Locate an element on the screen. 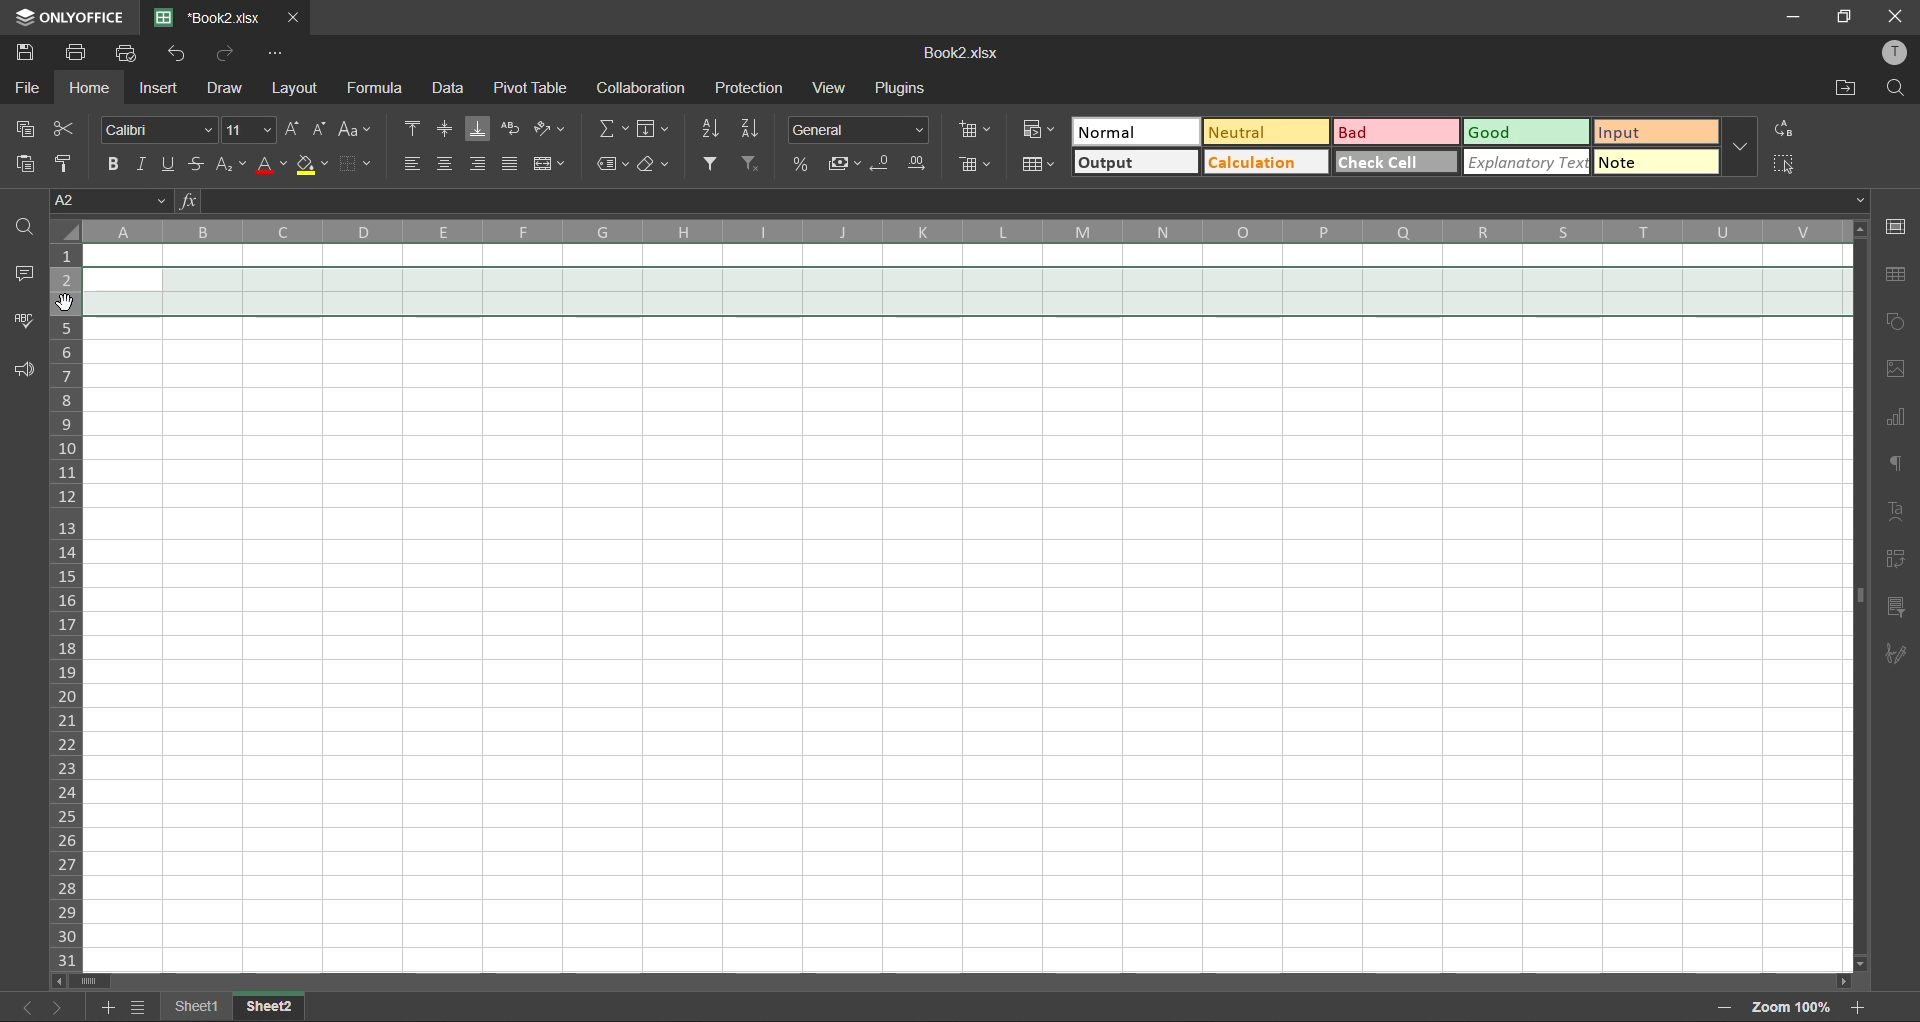 The width and height of the screenshot is (1920, 1022). zoom in is located at coordinates (1856, 1006).